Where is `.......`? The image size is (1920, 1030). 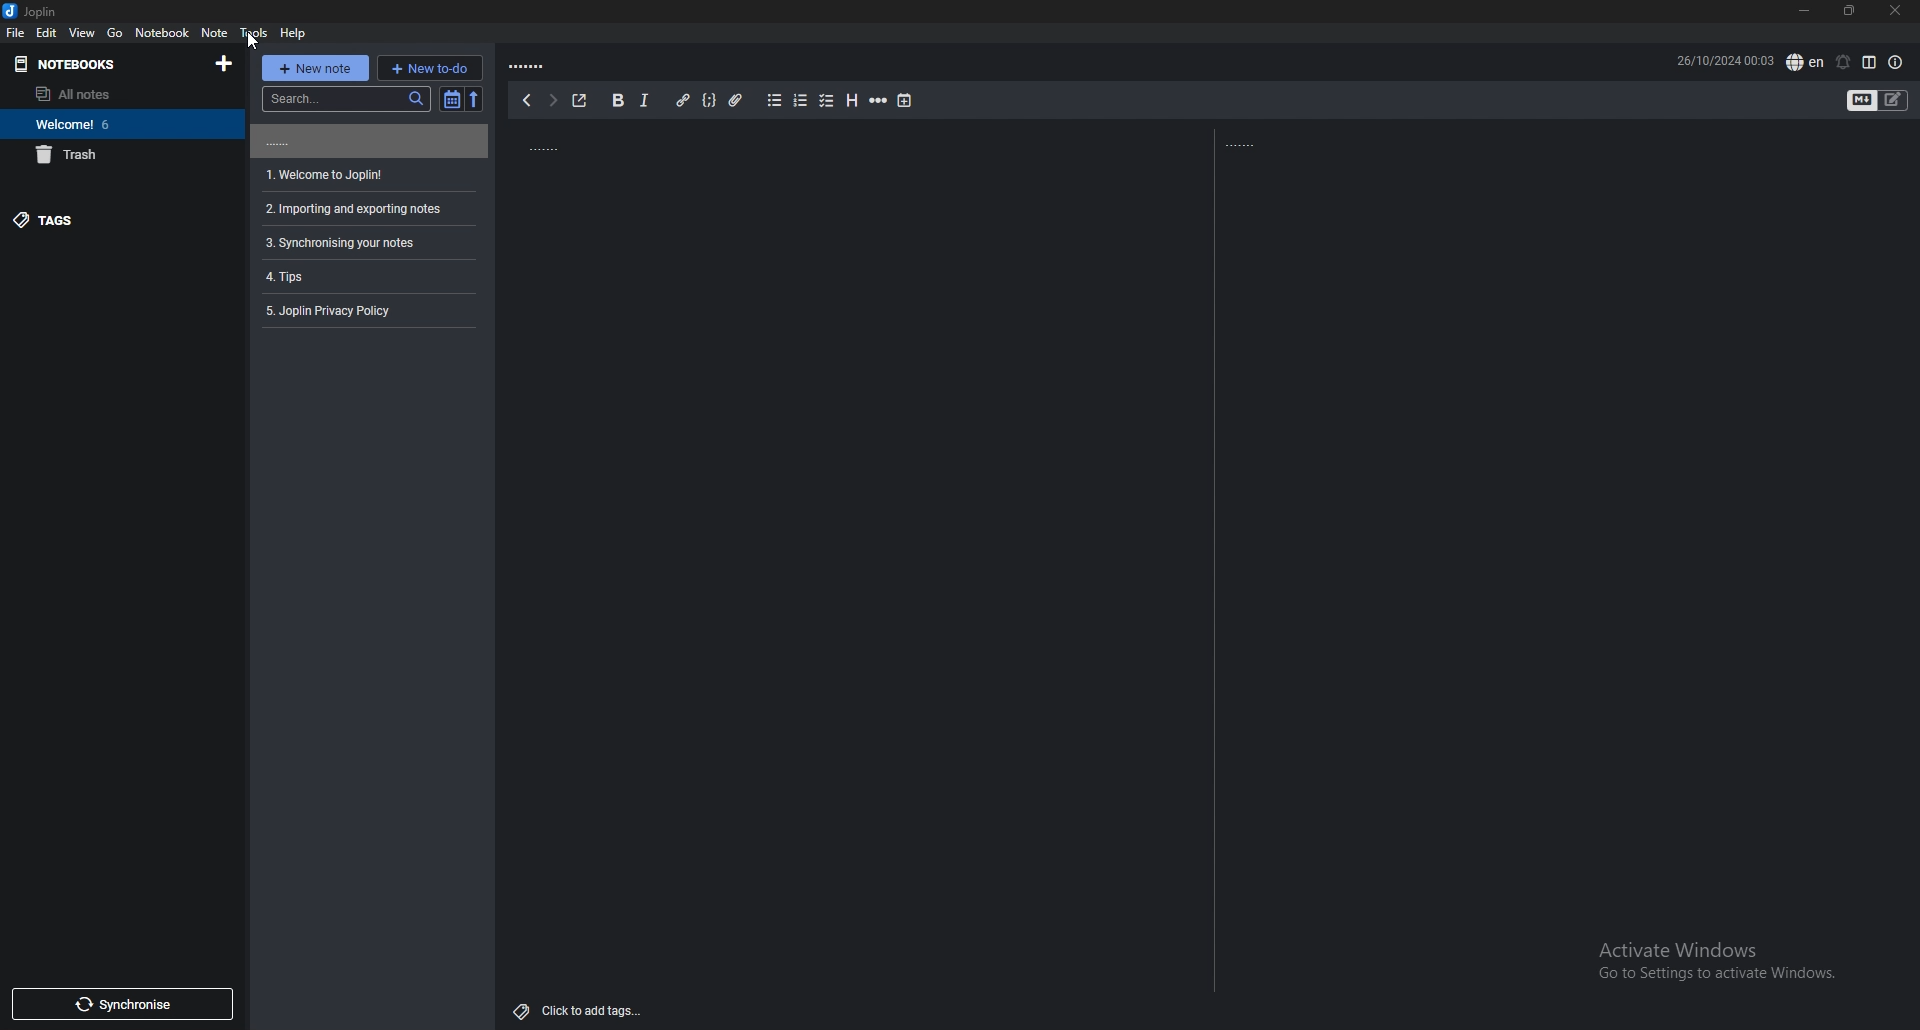
....... is located at coordinates (1252, 144).